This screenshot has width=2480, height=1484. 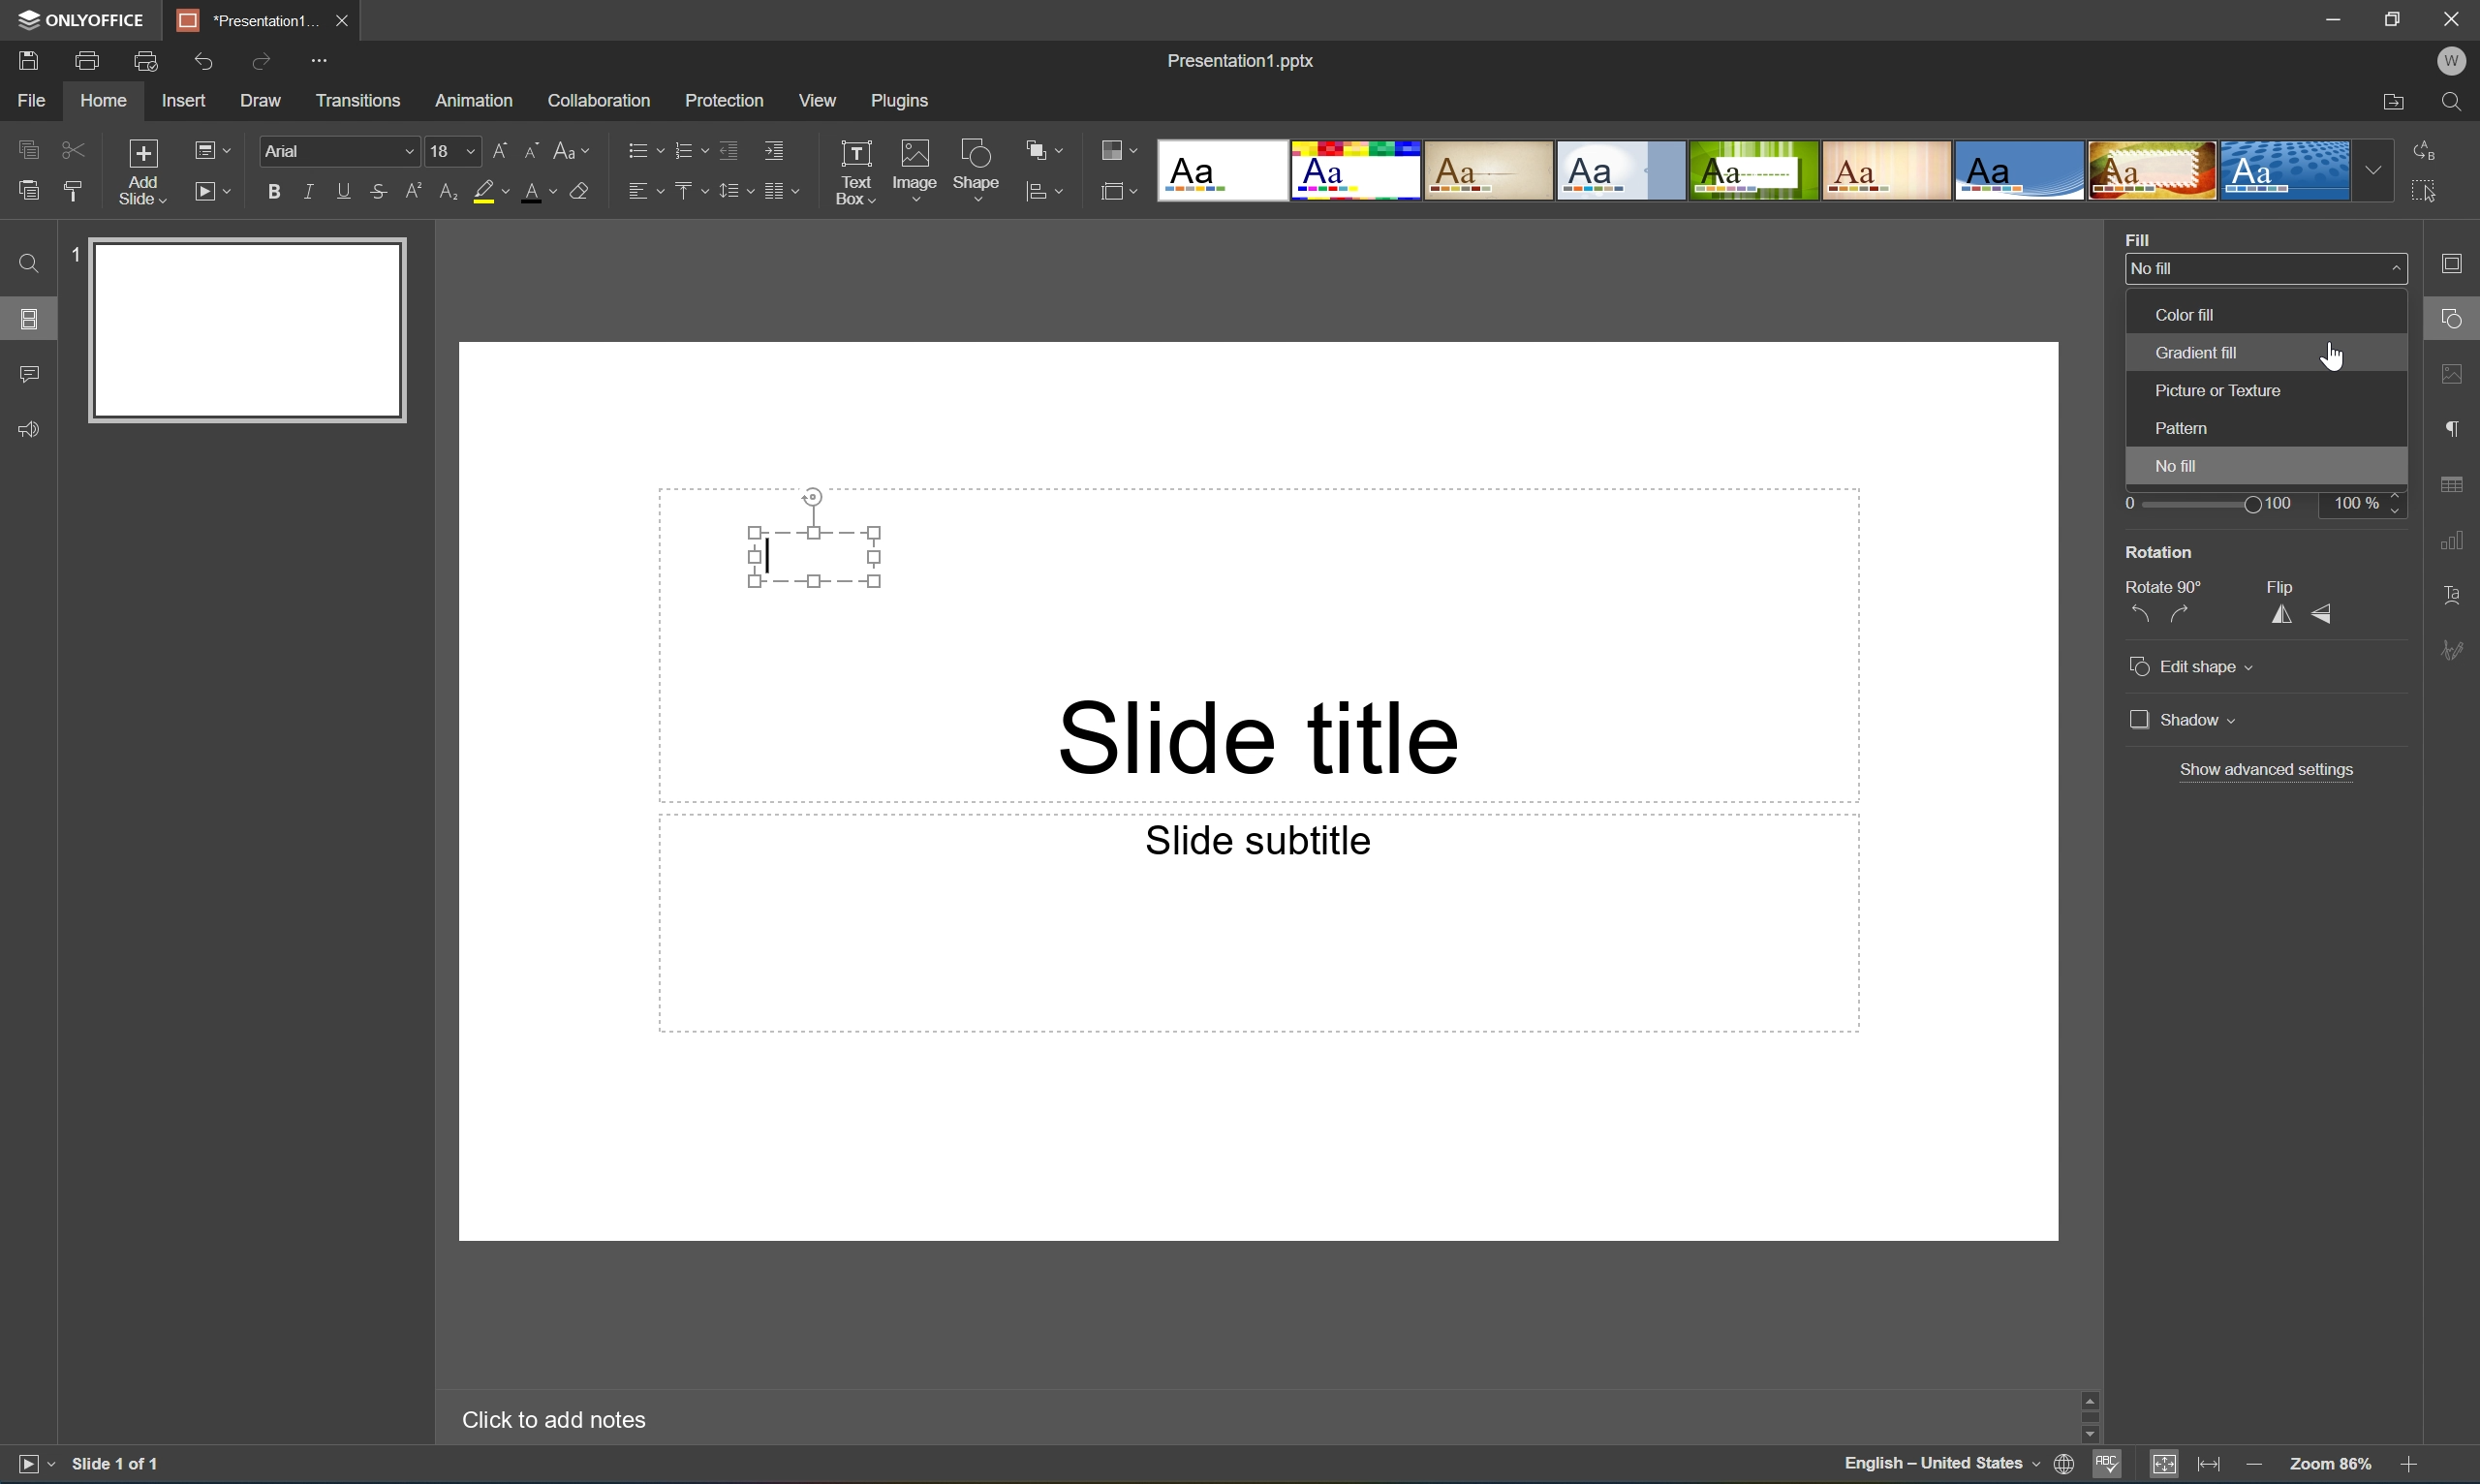 What do you see at coordinates (264, 64) in the screenshot?
I see `Redo` at bounding box center [264, 64].